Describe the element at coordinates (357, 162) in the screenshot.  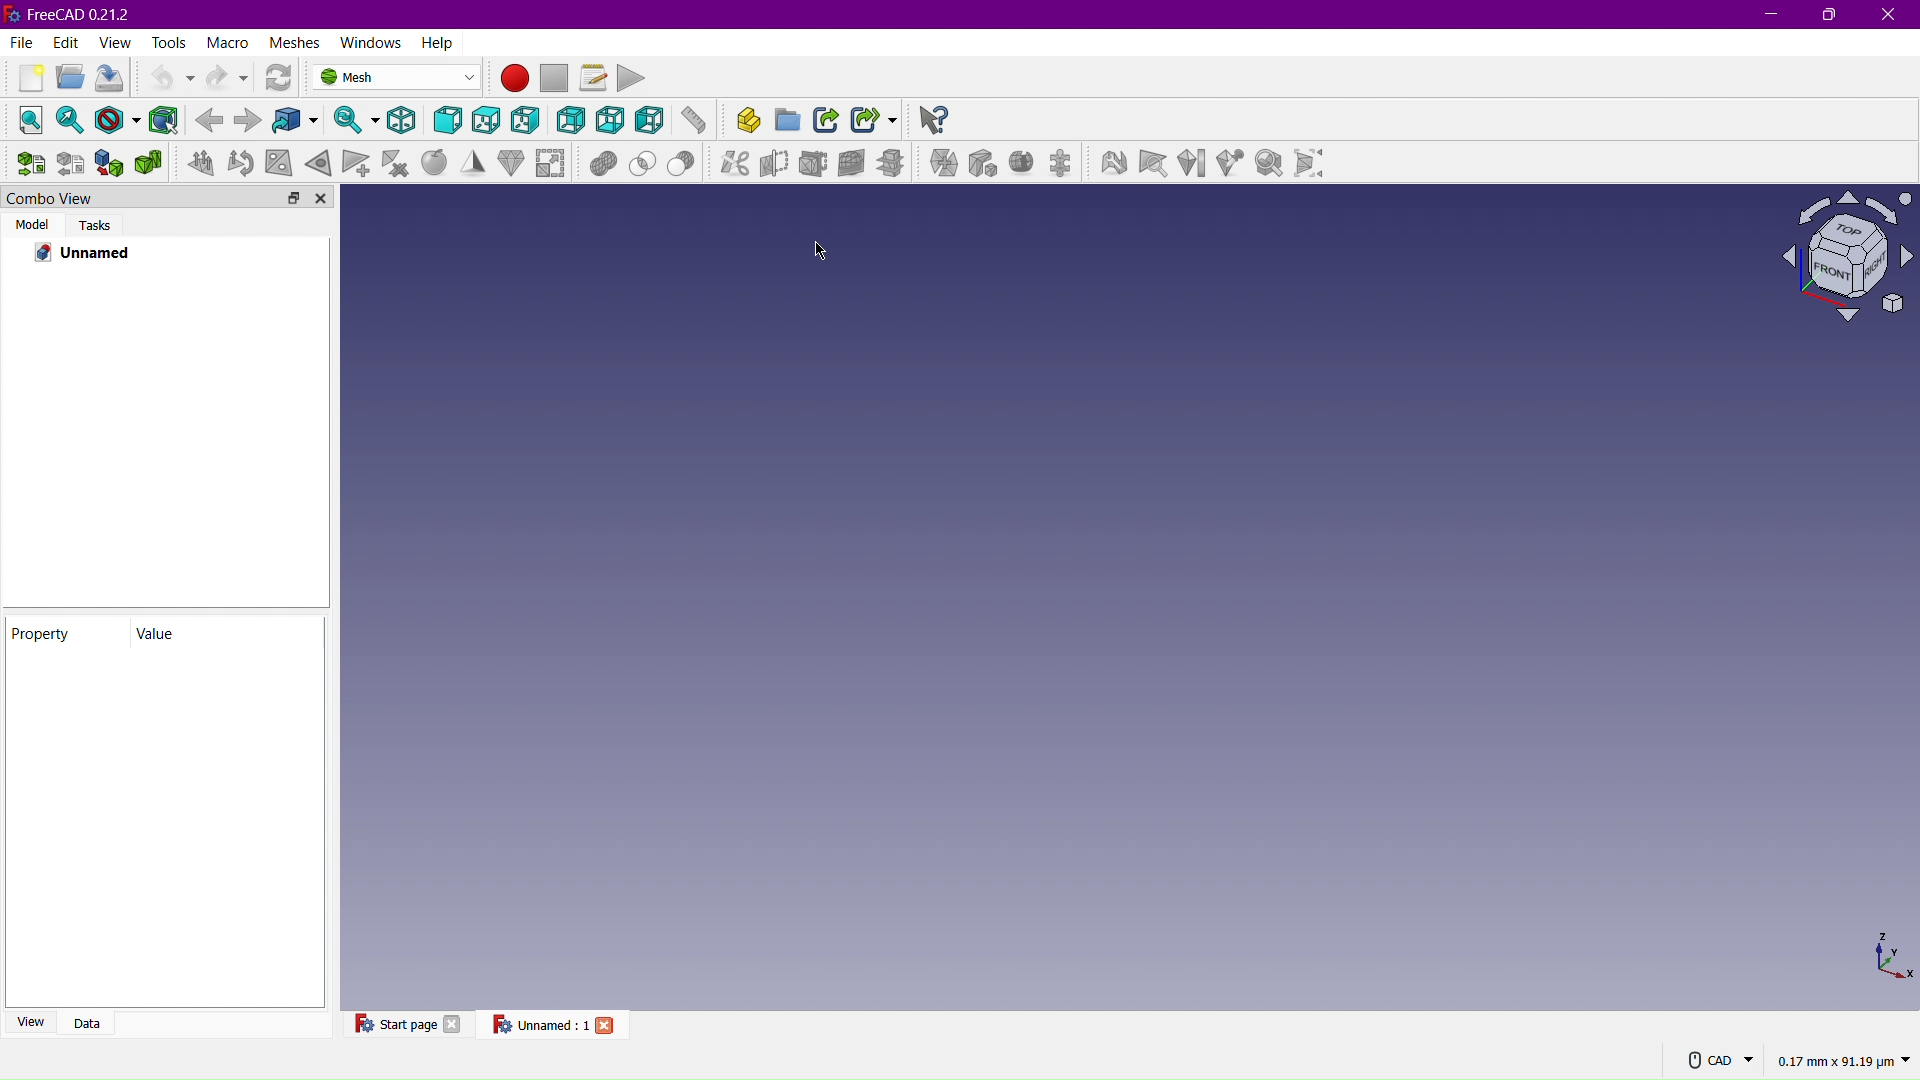
I see `Add Triangle` at that location.